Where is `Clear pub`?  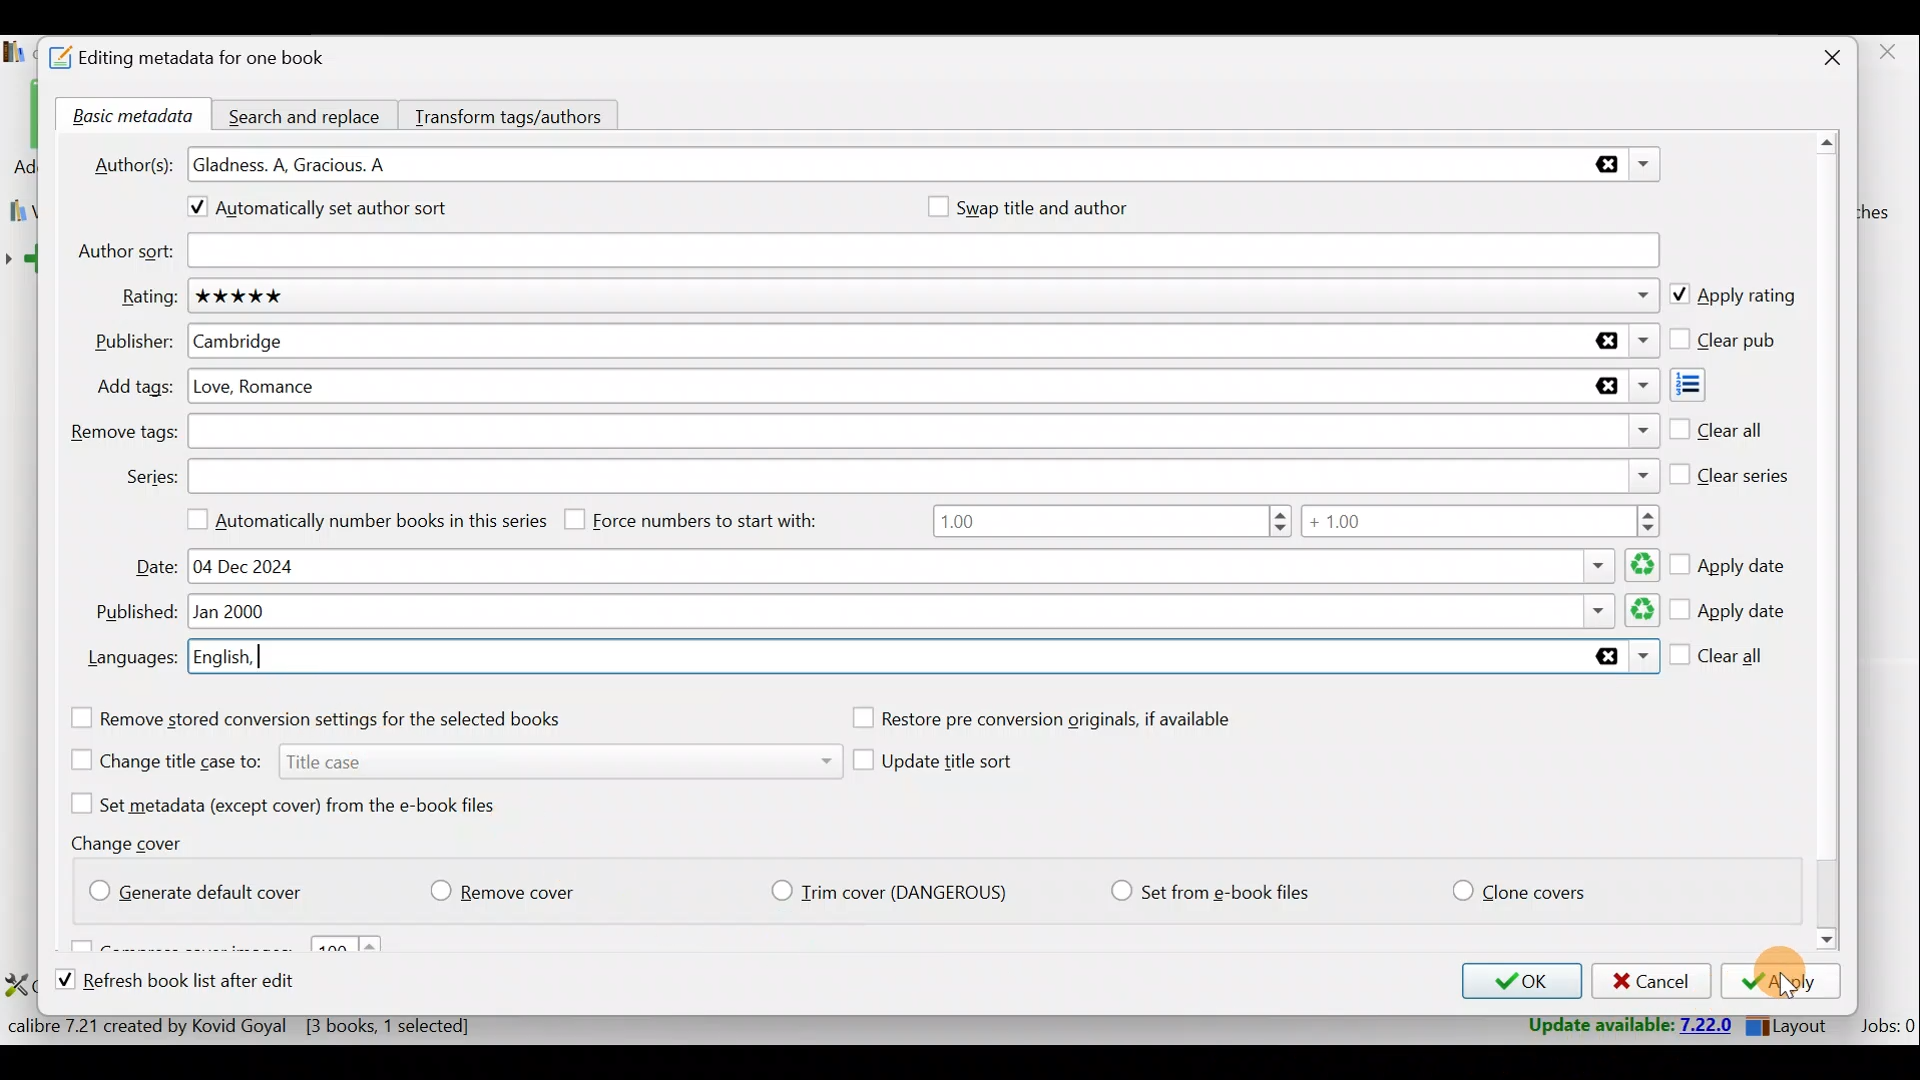
Clear pub is located at coordinates (1727, 341).